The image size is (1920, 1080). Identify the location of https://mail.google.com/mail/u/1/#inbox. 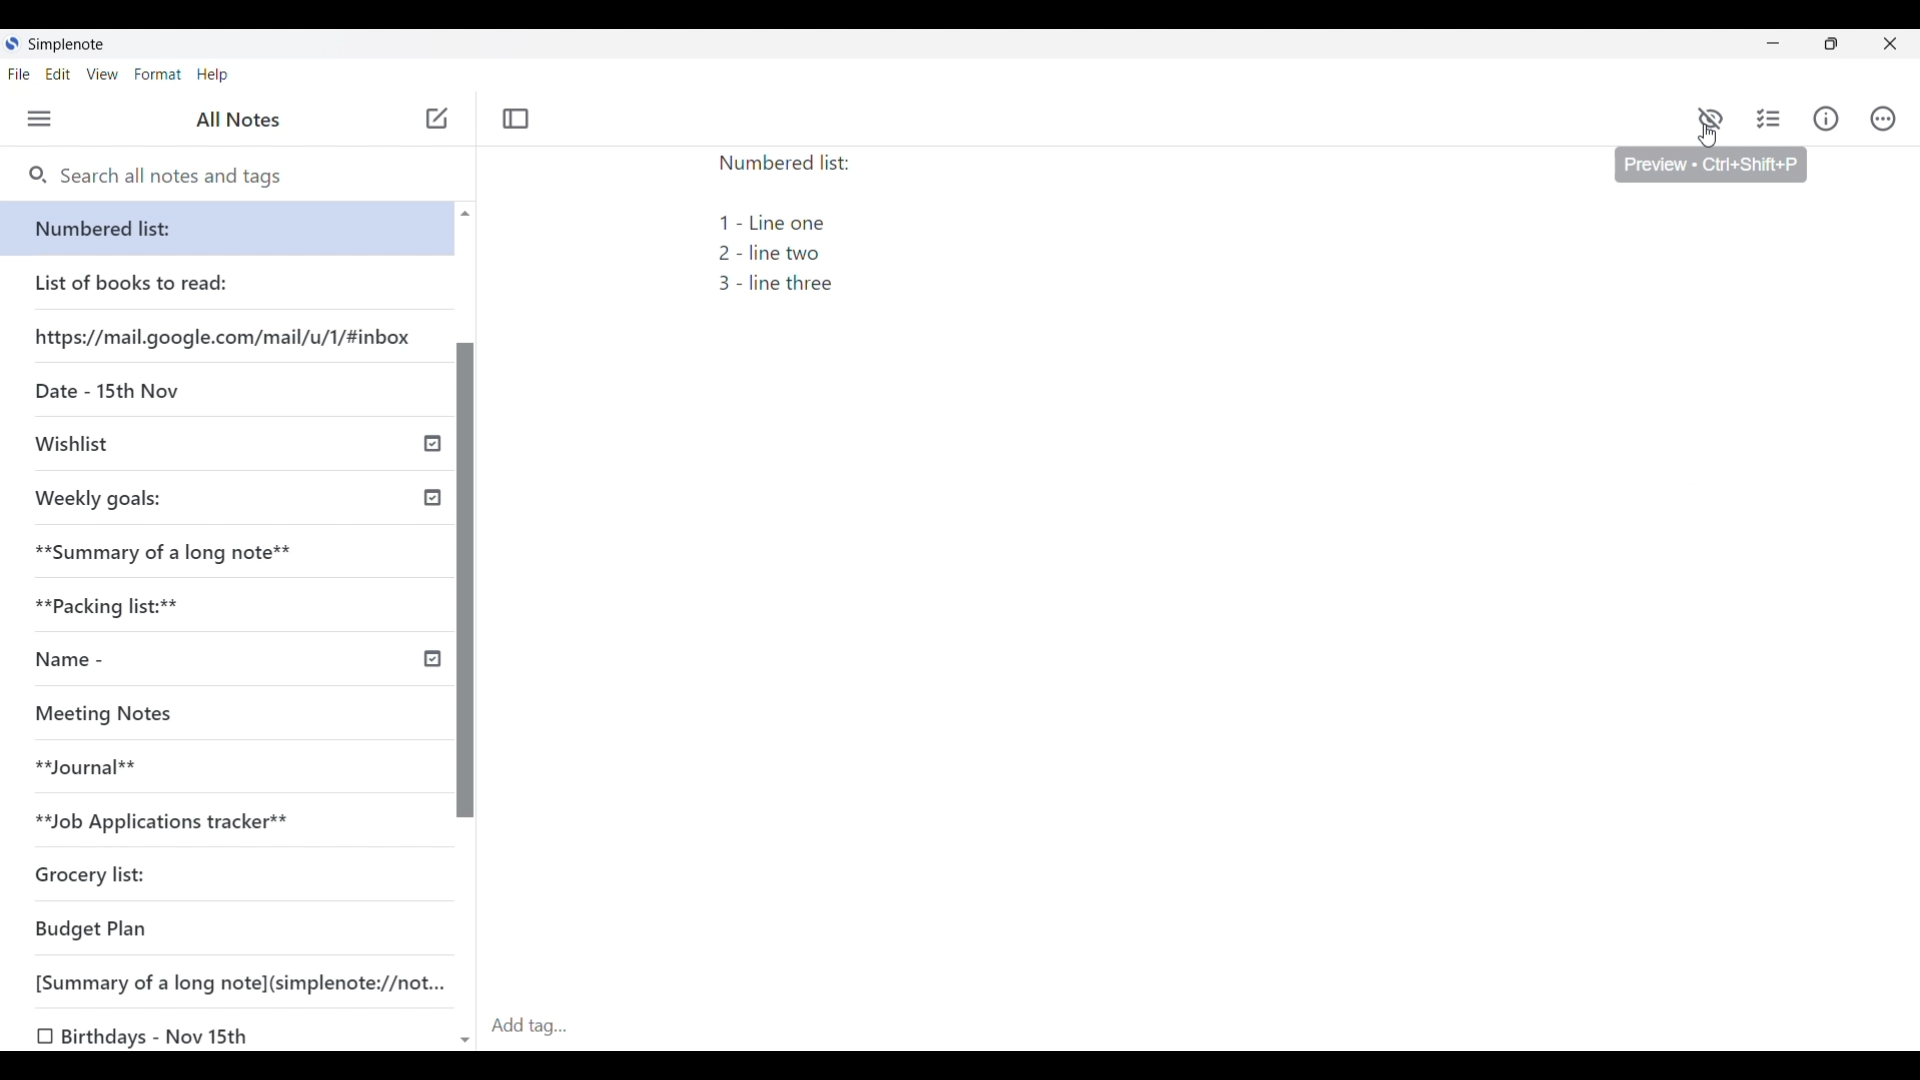
(226, 337).